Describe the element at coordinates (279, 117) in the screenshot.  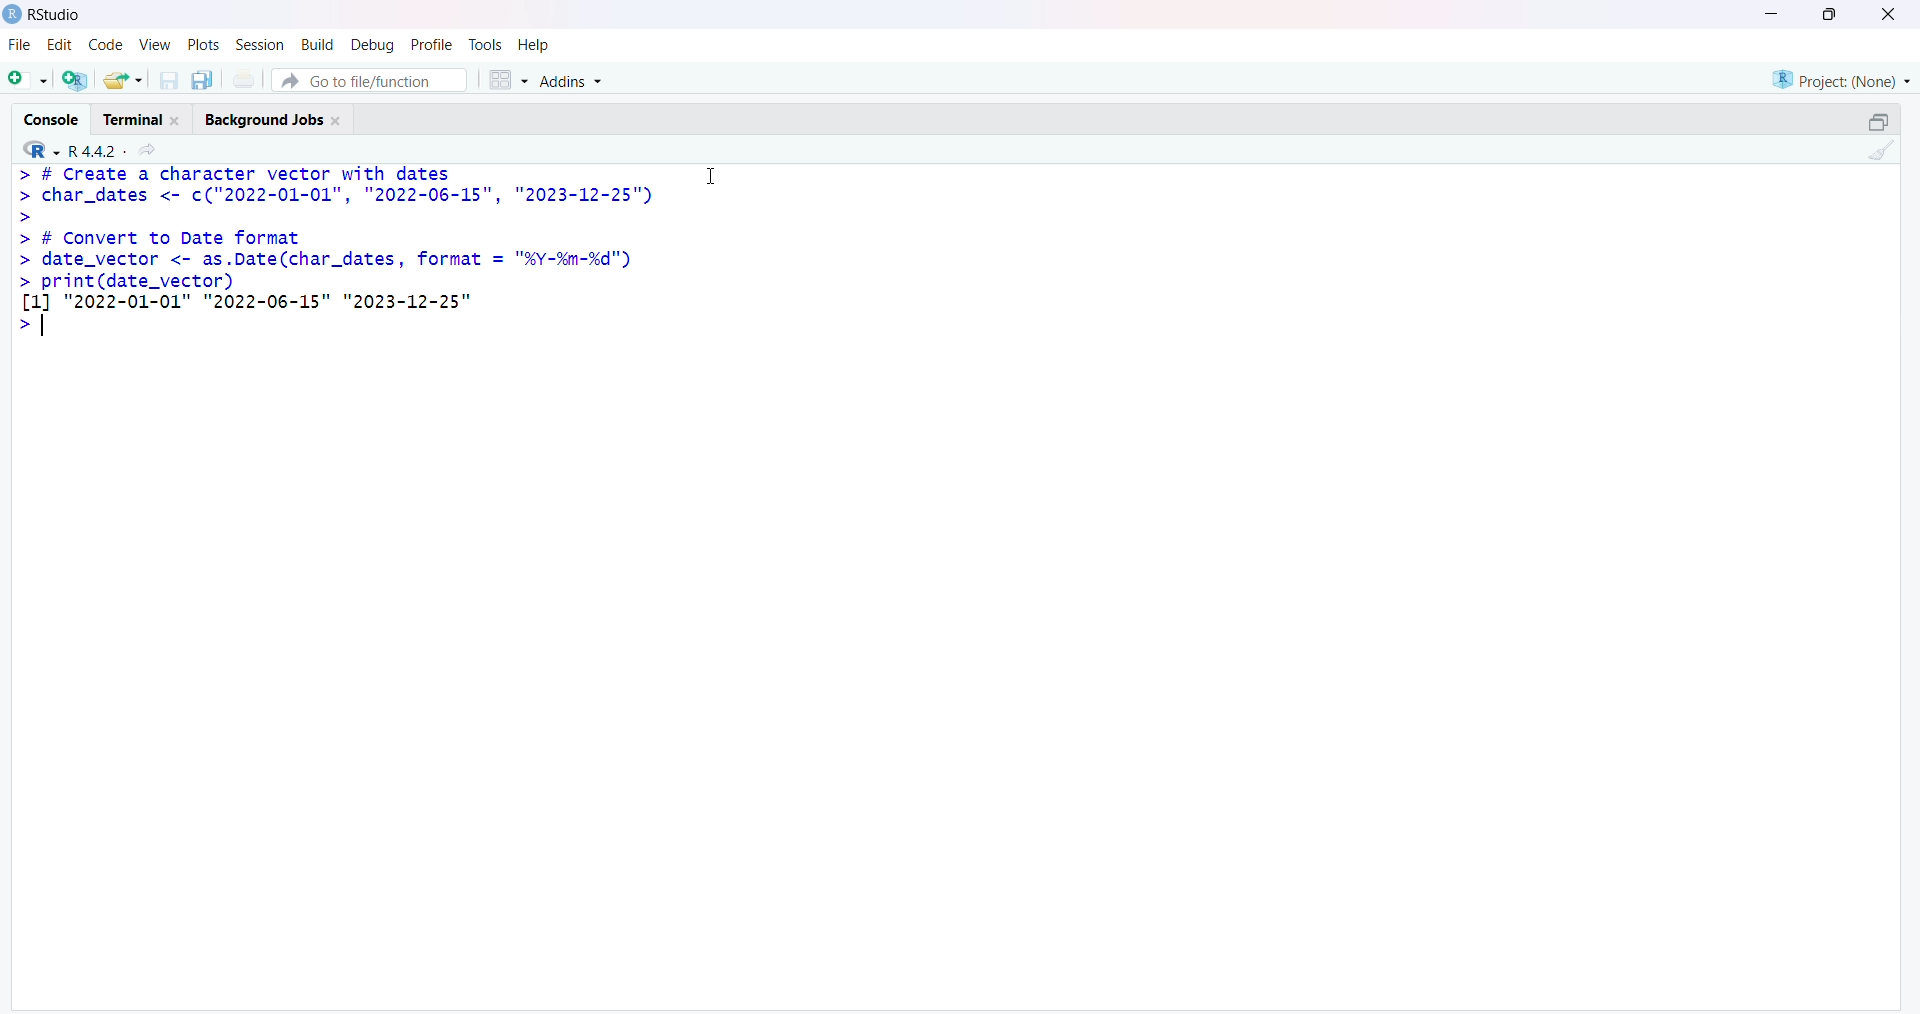
I see `Background Jobs` at that location.